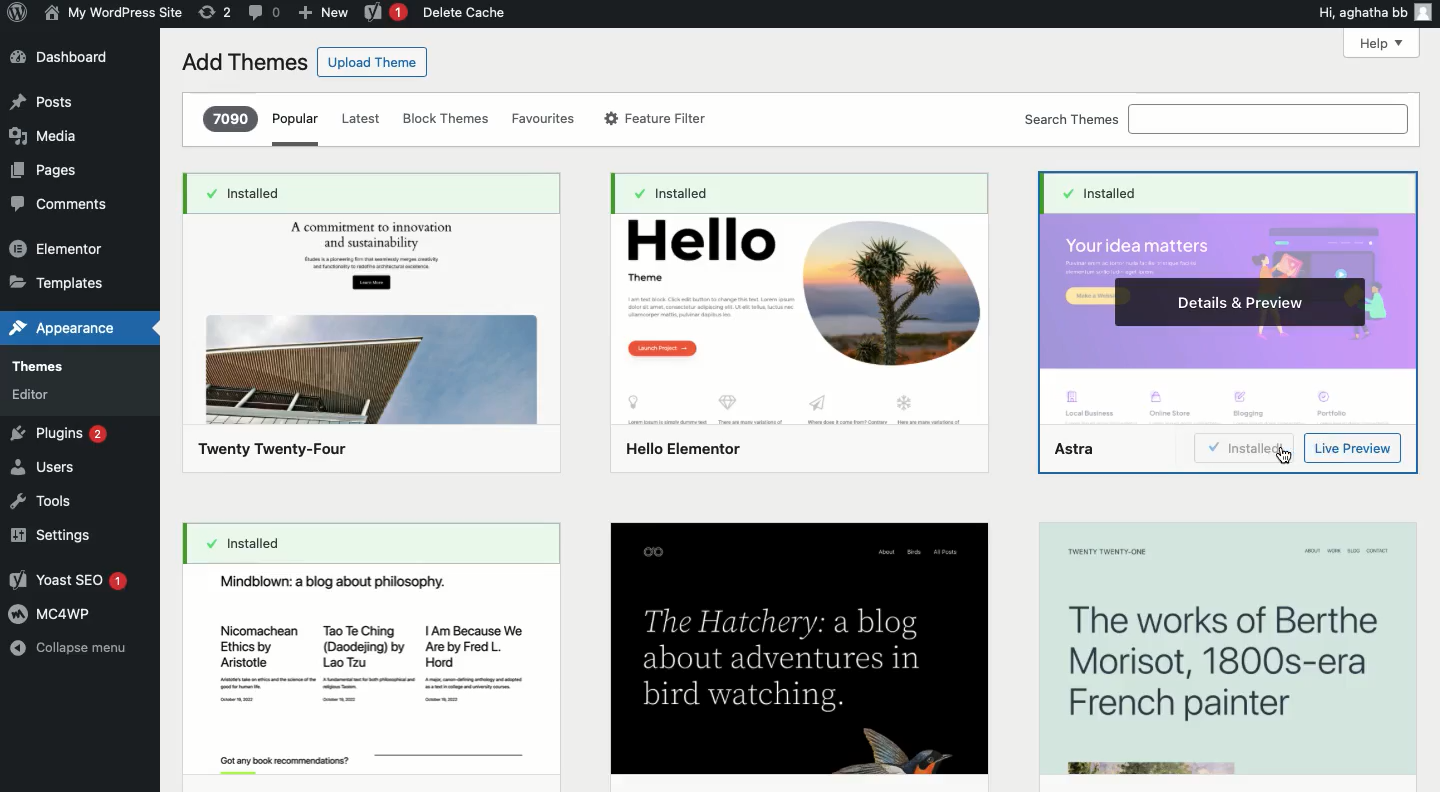 The height and width of the screenshot is (792, 1440). Describe the element at coordinates (1285, 454) in the screenshot. I see `cursor` at that location.